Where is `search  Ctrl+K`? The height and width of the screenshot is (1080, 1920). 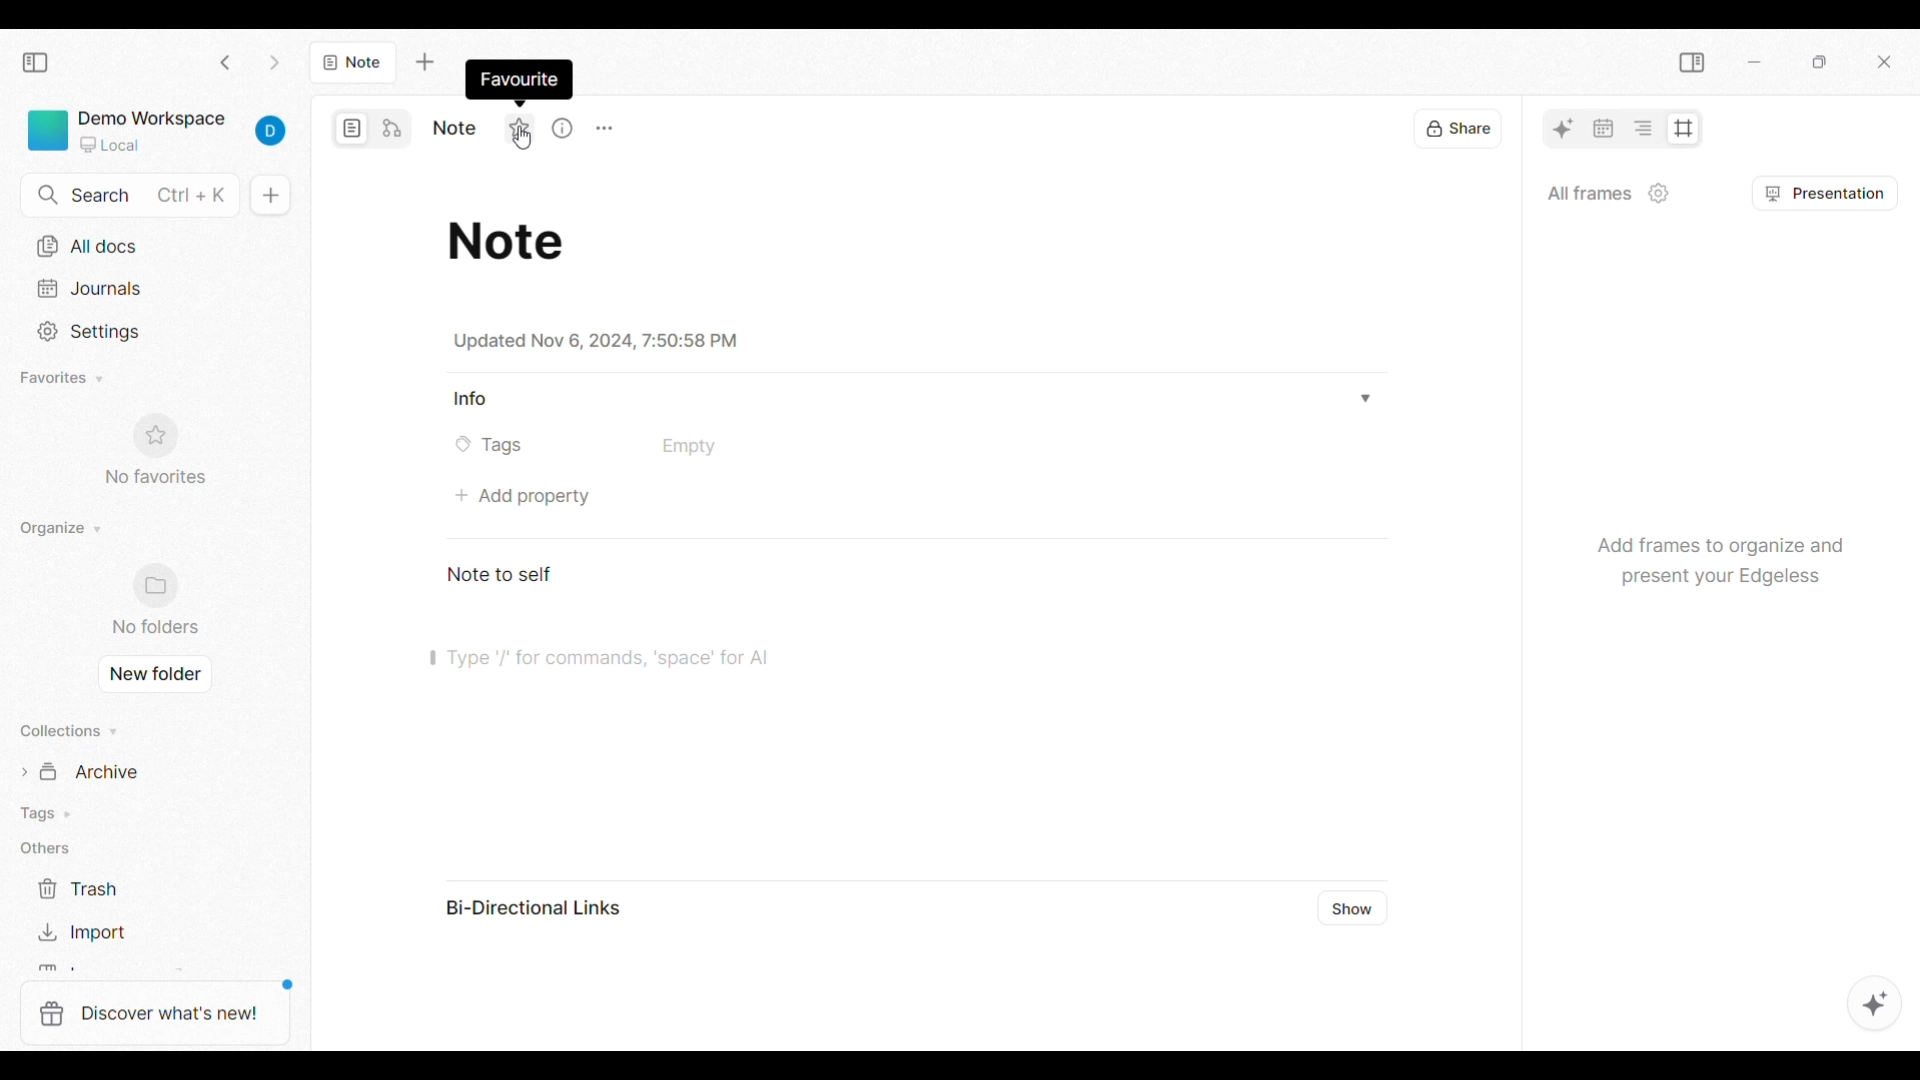
search  Ctrl+K is located at coordinates (127, 195).